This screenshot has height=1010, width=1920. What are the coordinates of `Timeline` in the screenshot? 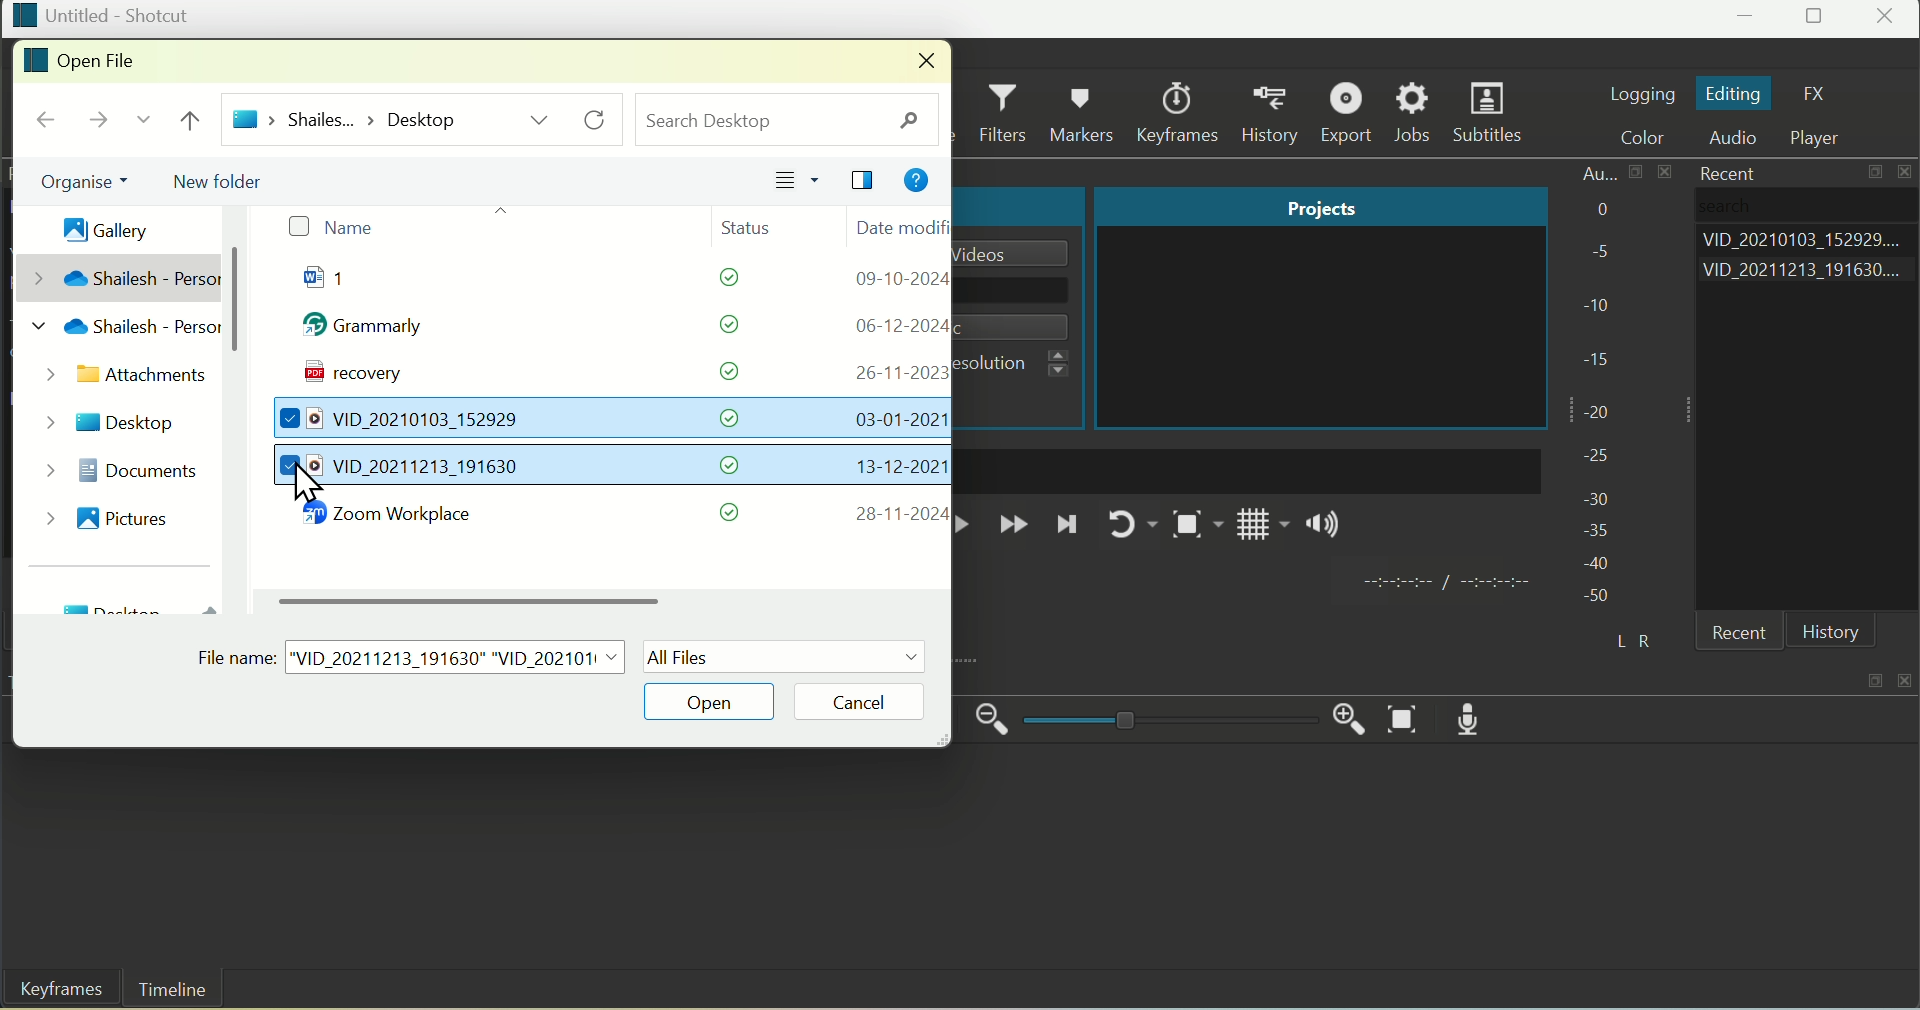 It's located at (173, 990).